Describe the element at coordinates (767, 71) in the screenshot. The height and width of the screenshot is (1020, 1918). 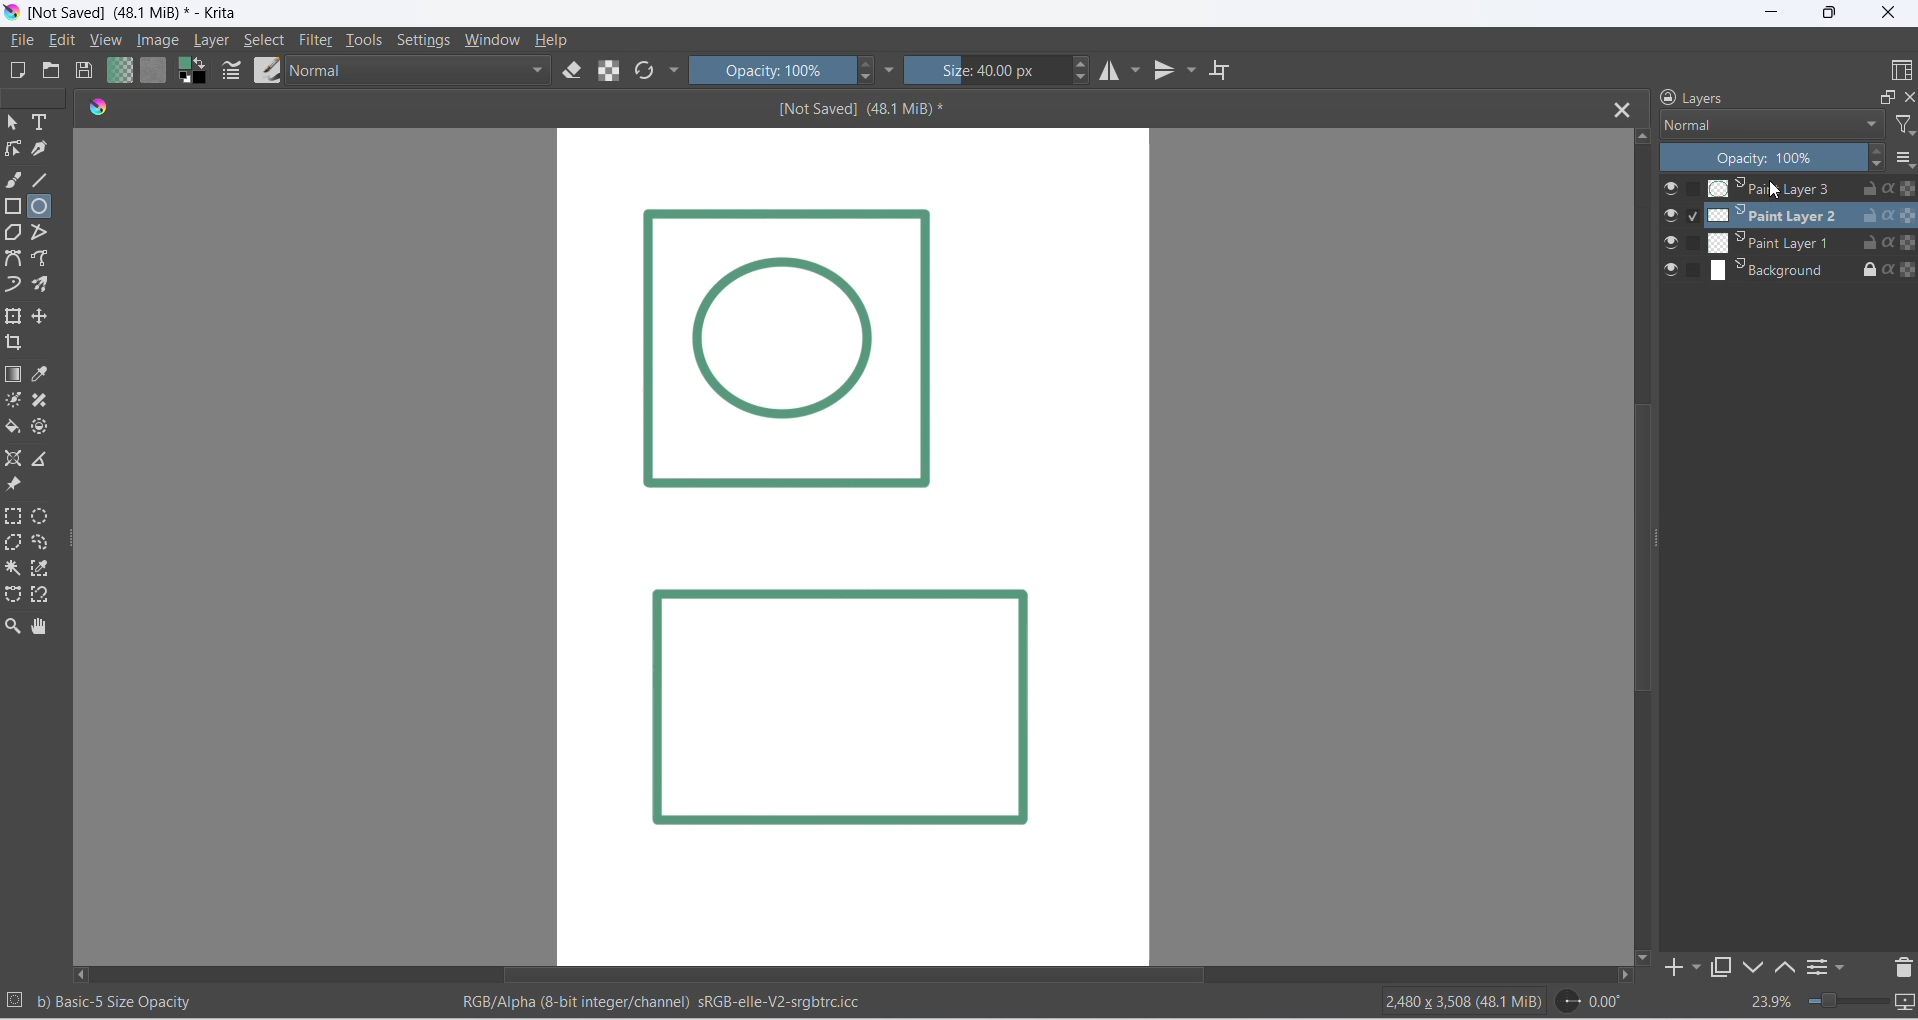
I see `opacity` at that location.